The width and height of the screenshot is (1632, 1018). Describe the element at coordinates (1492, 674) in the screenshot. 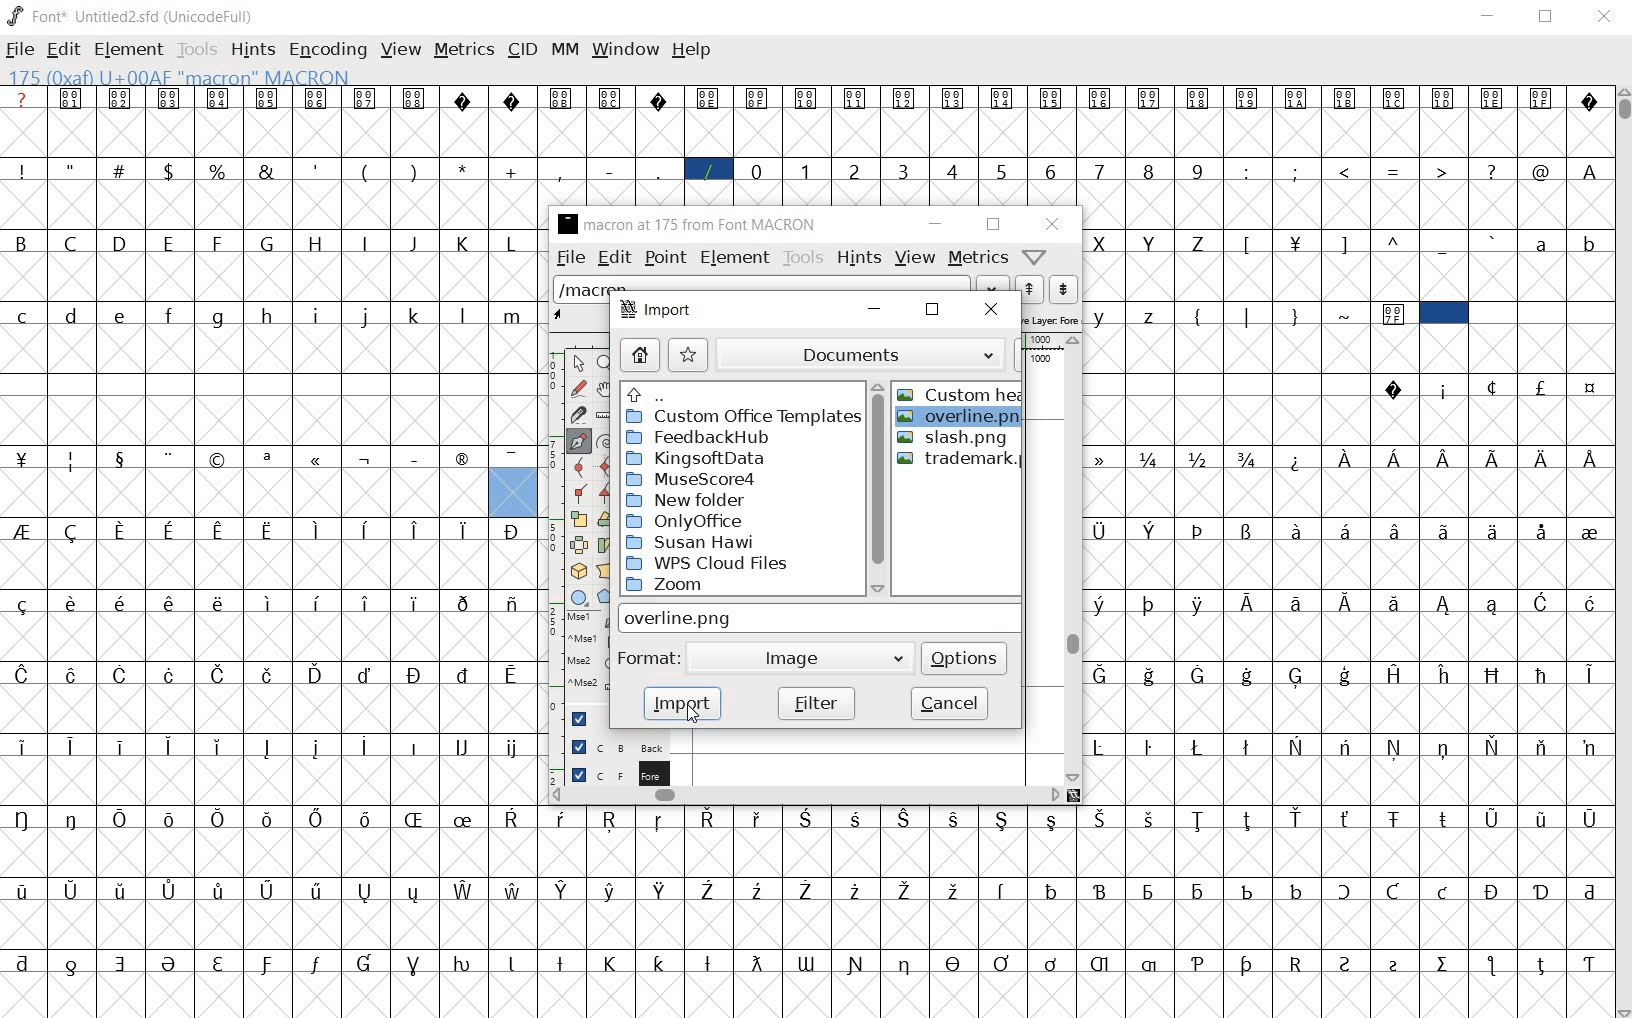

I see `Symbol` at that location.